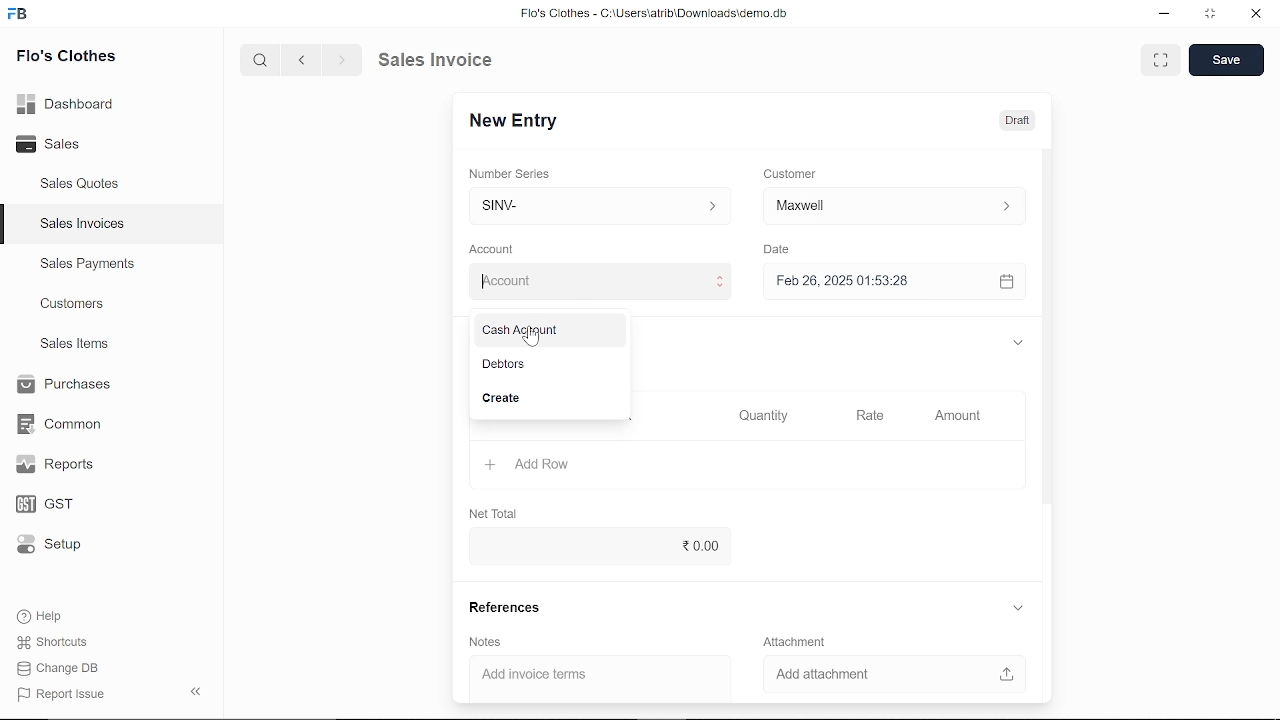 The width and height of the screenshot is (1280, 720). What do you see at coordinates (1166, 16) in the screenshot?
I see `minimize` at bounding box center [1166, 16].